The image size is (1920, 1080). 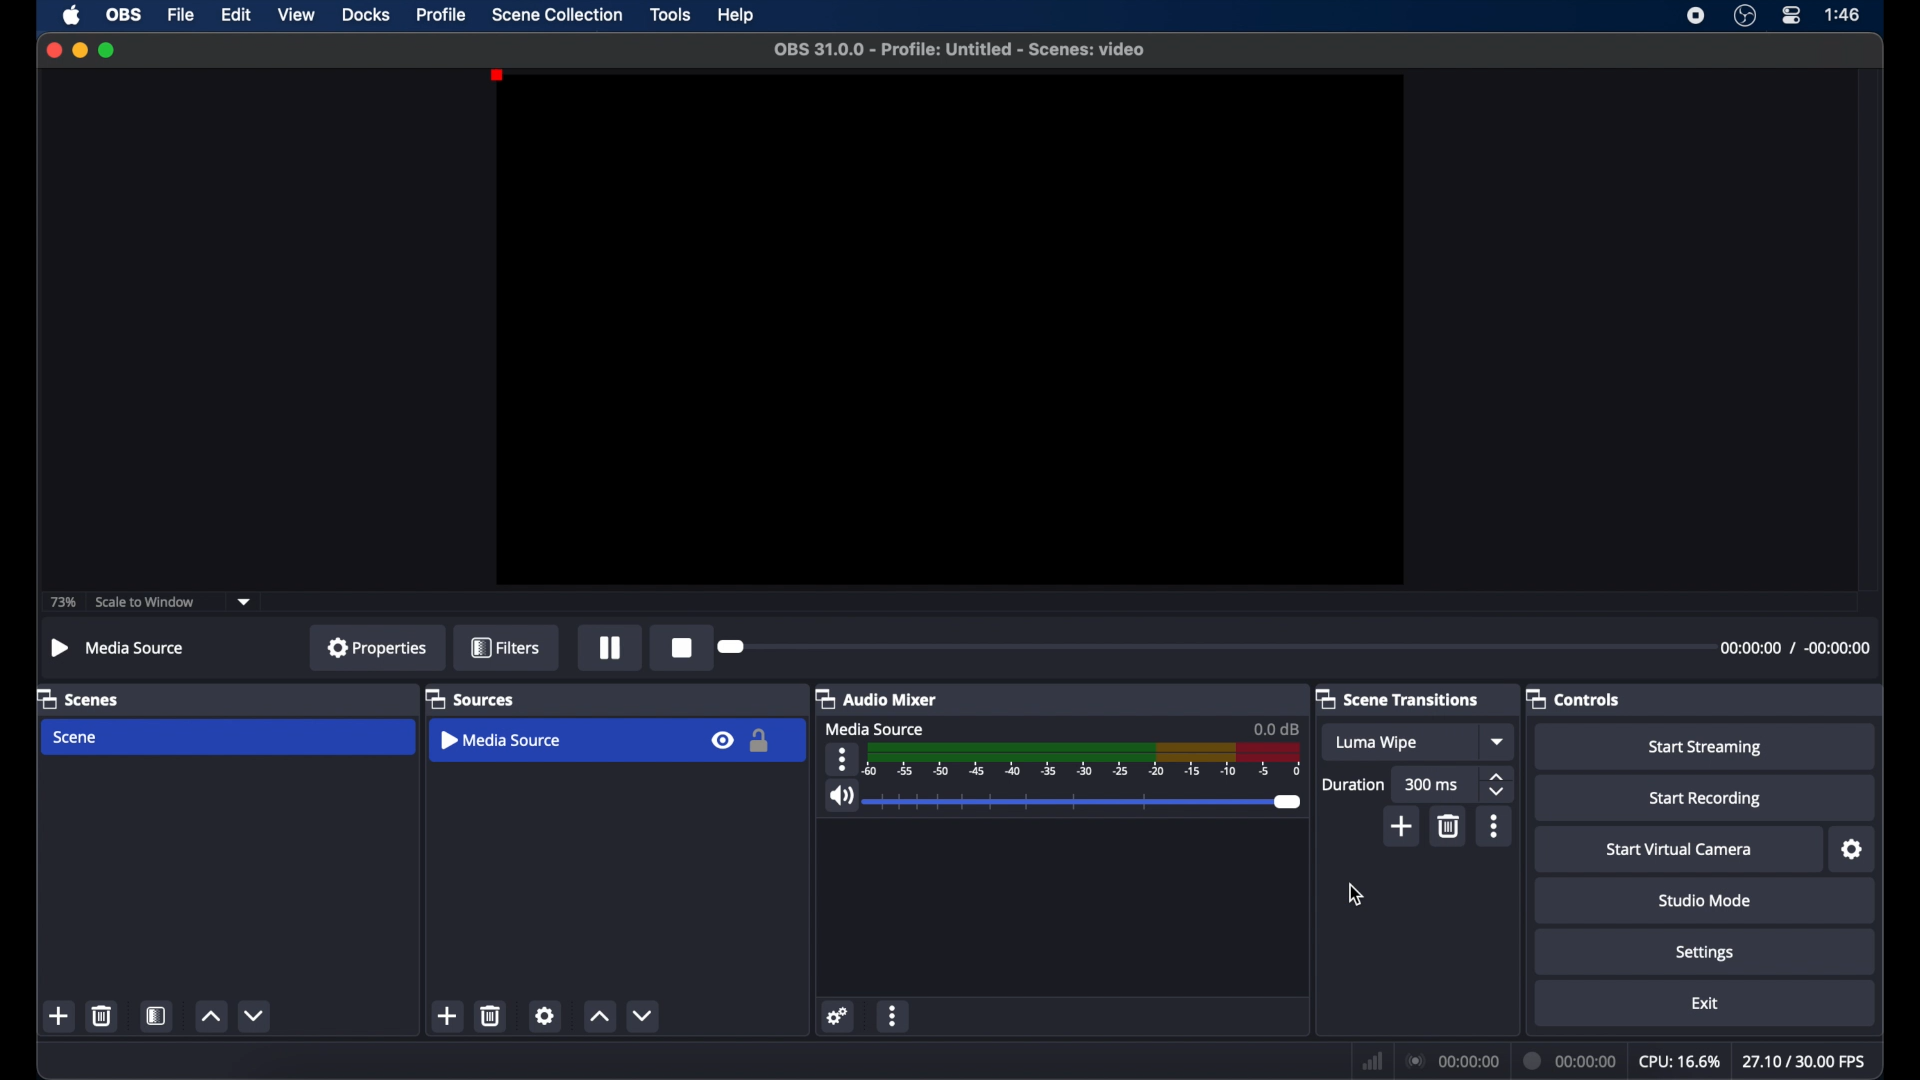 I want to click on sources, so click(x=470, y=700).